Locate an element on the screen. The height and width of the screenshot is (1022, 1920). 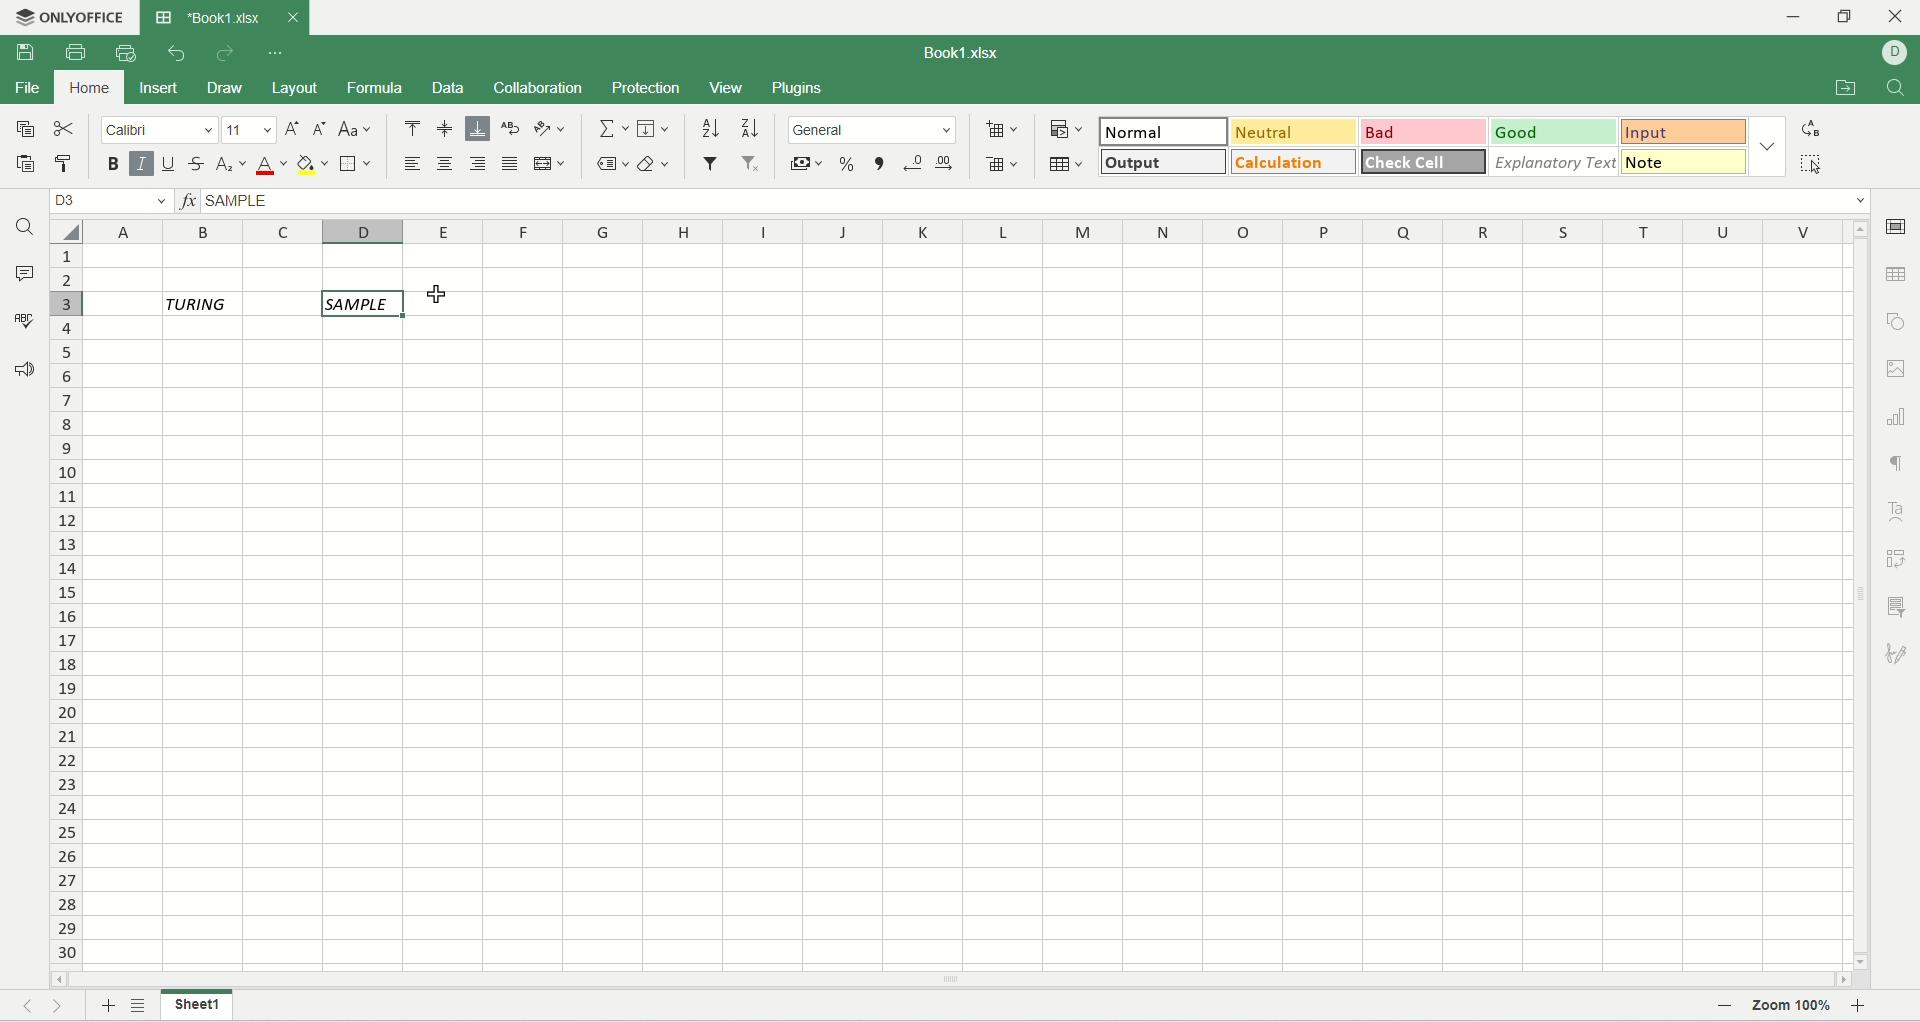
plugins is located at coordinates (796, 90).